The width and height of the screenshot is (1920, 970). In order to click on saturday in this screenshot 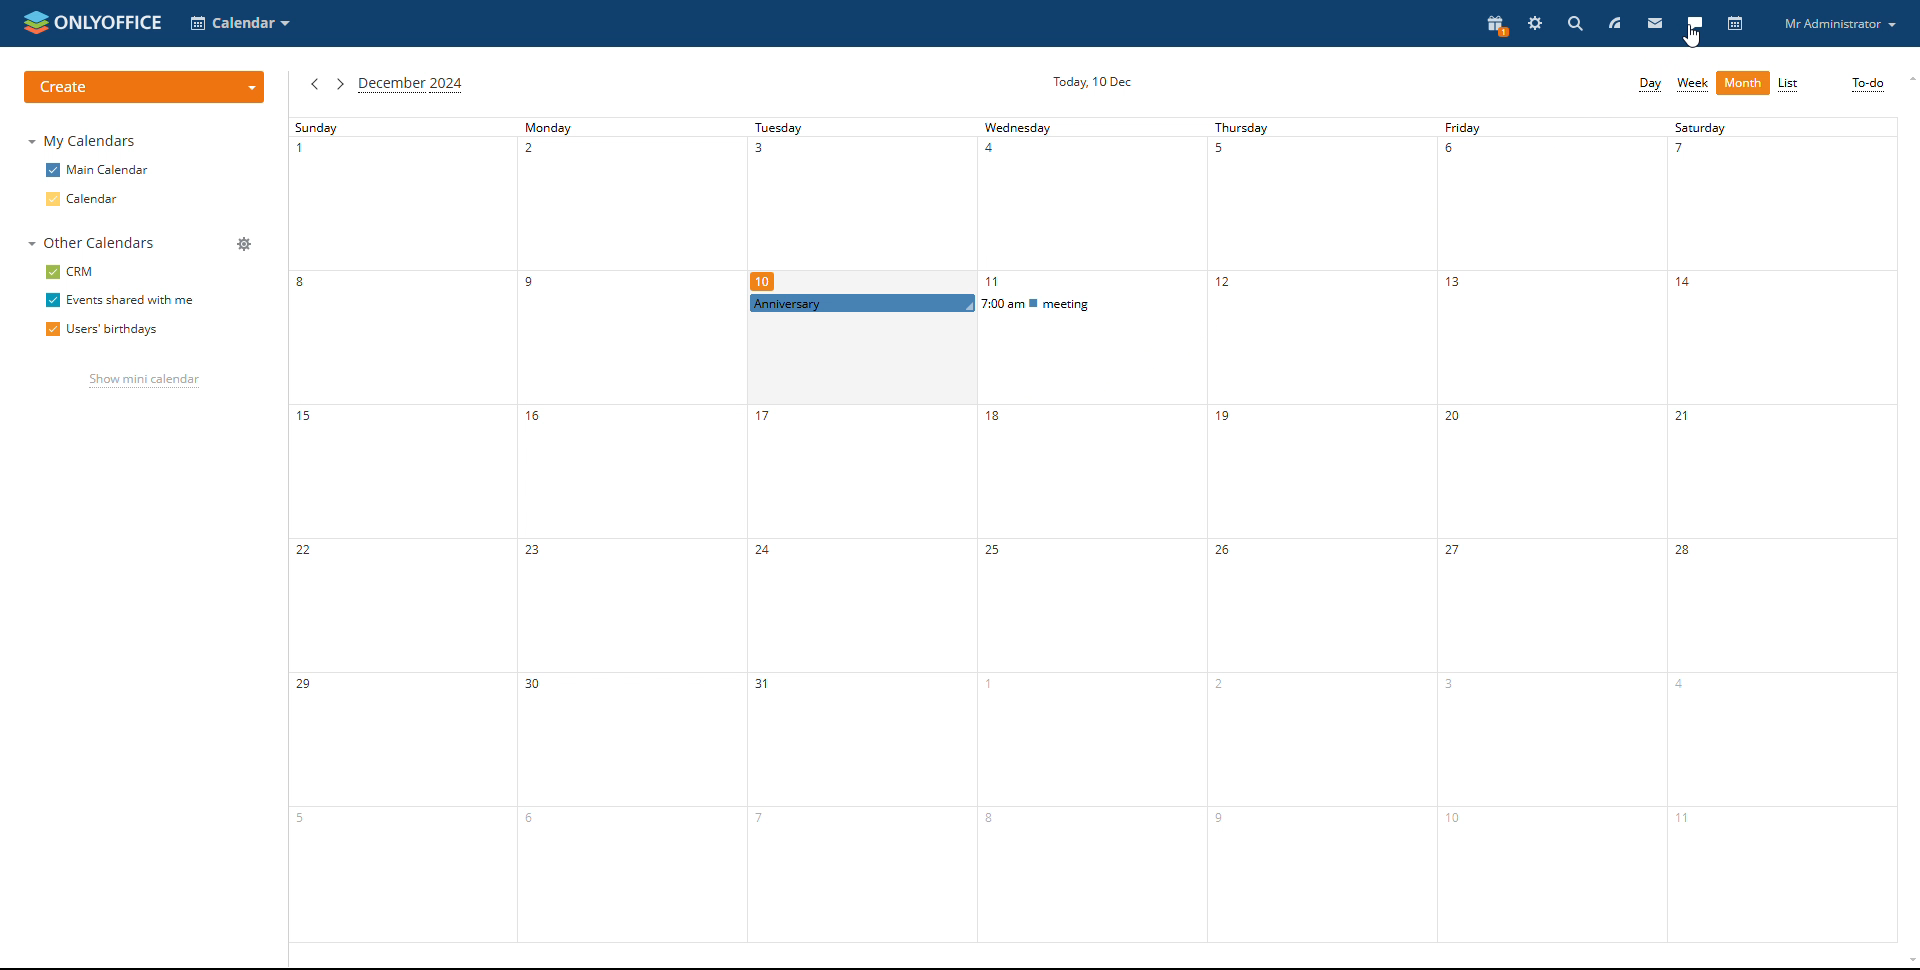, I will do `click(1781, 529)`.